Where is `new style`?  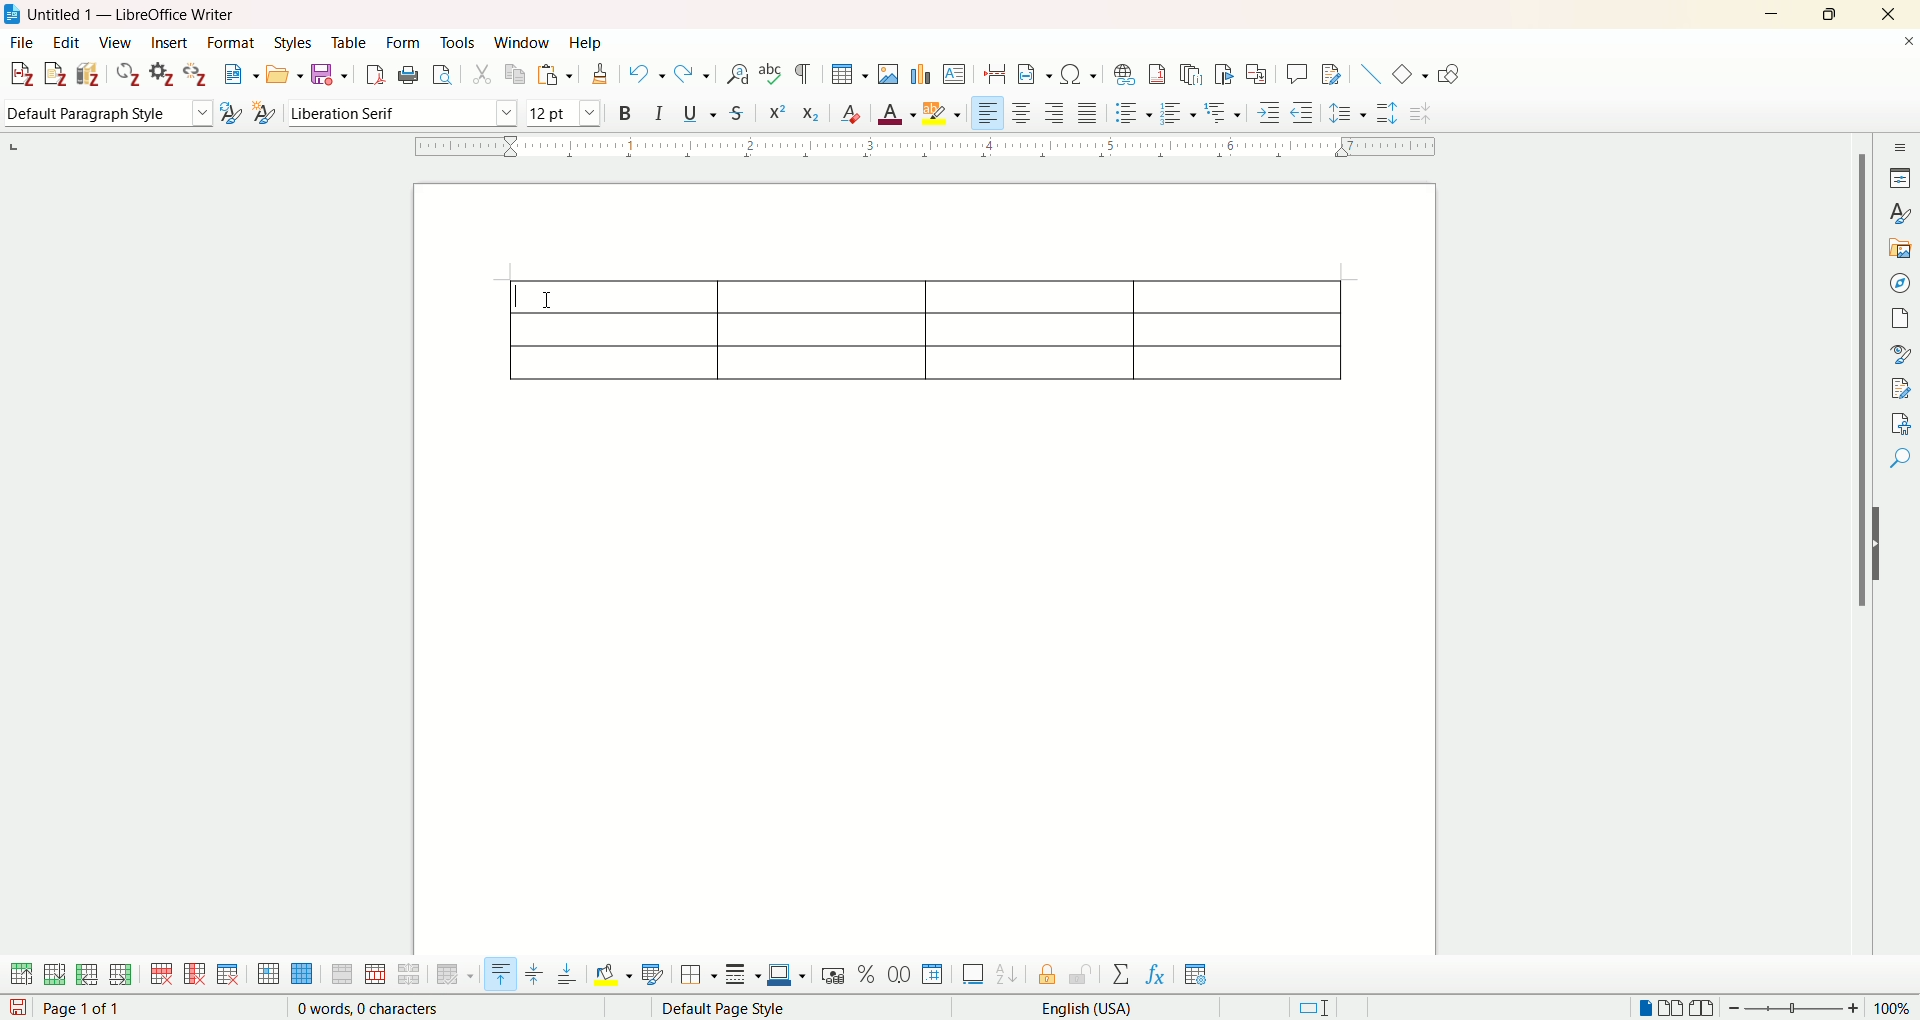 new style is located at coordinates (261, 112).